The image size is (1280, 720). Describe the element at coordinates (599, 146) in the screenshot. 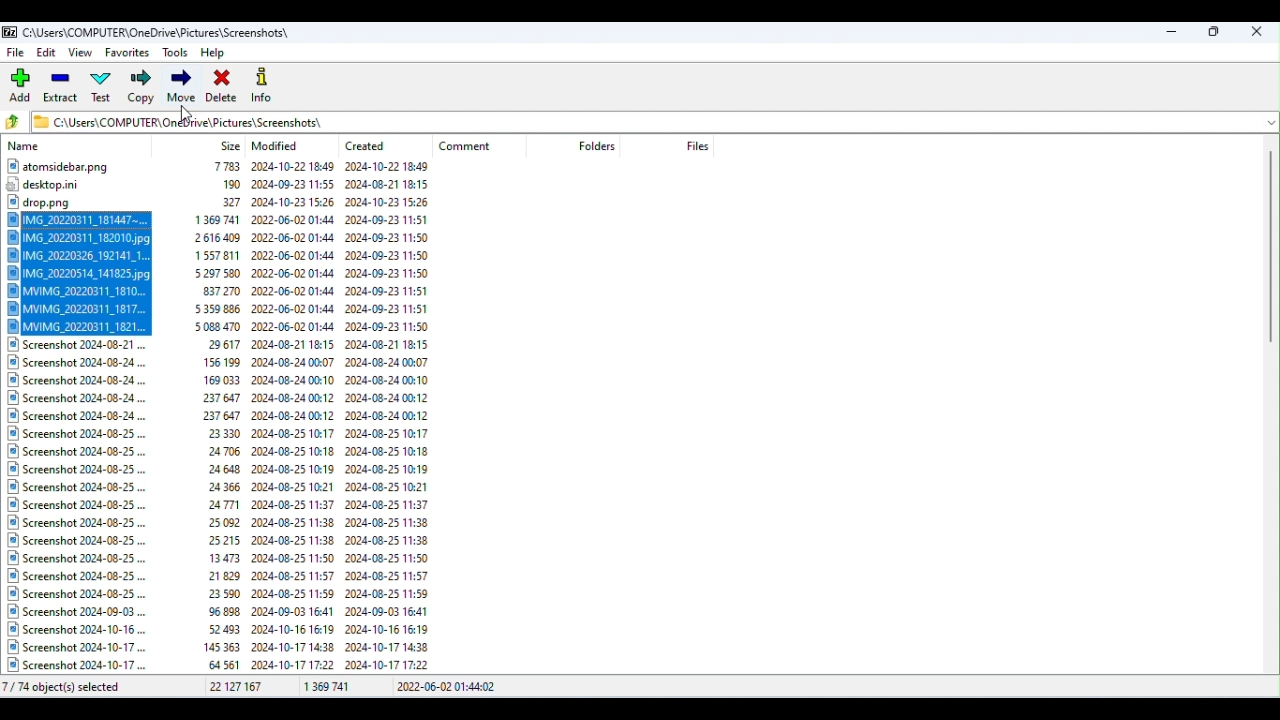

I see `Folders` at that location.